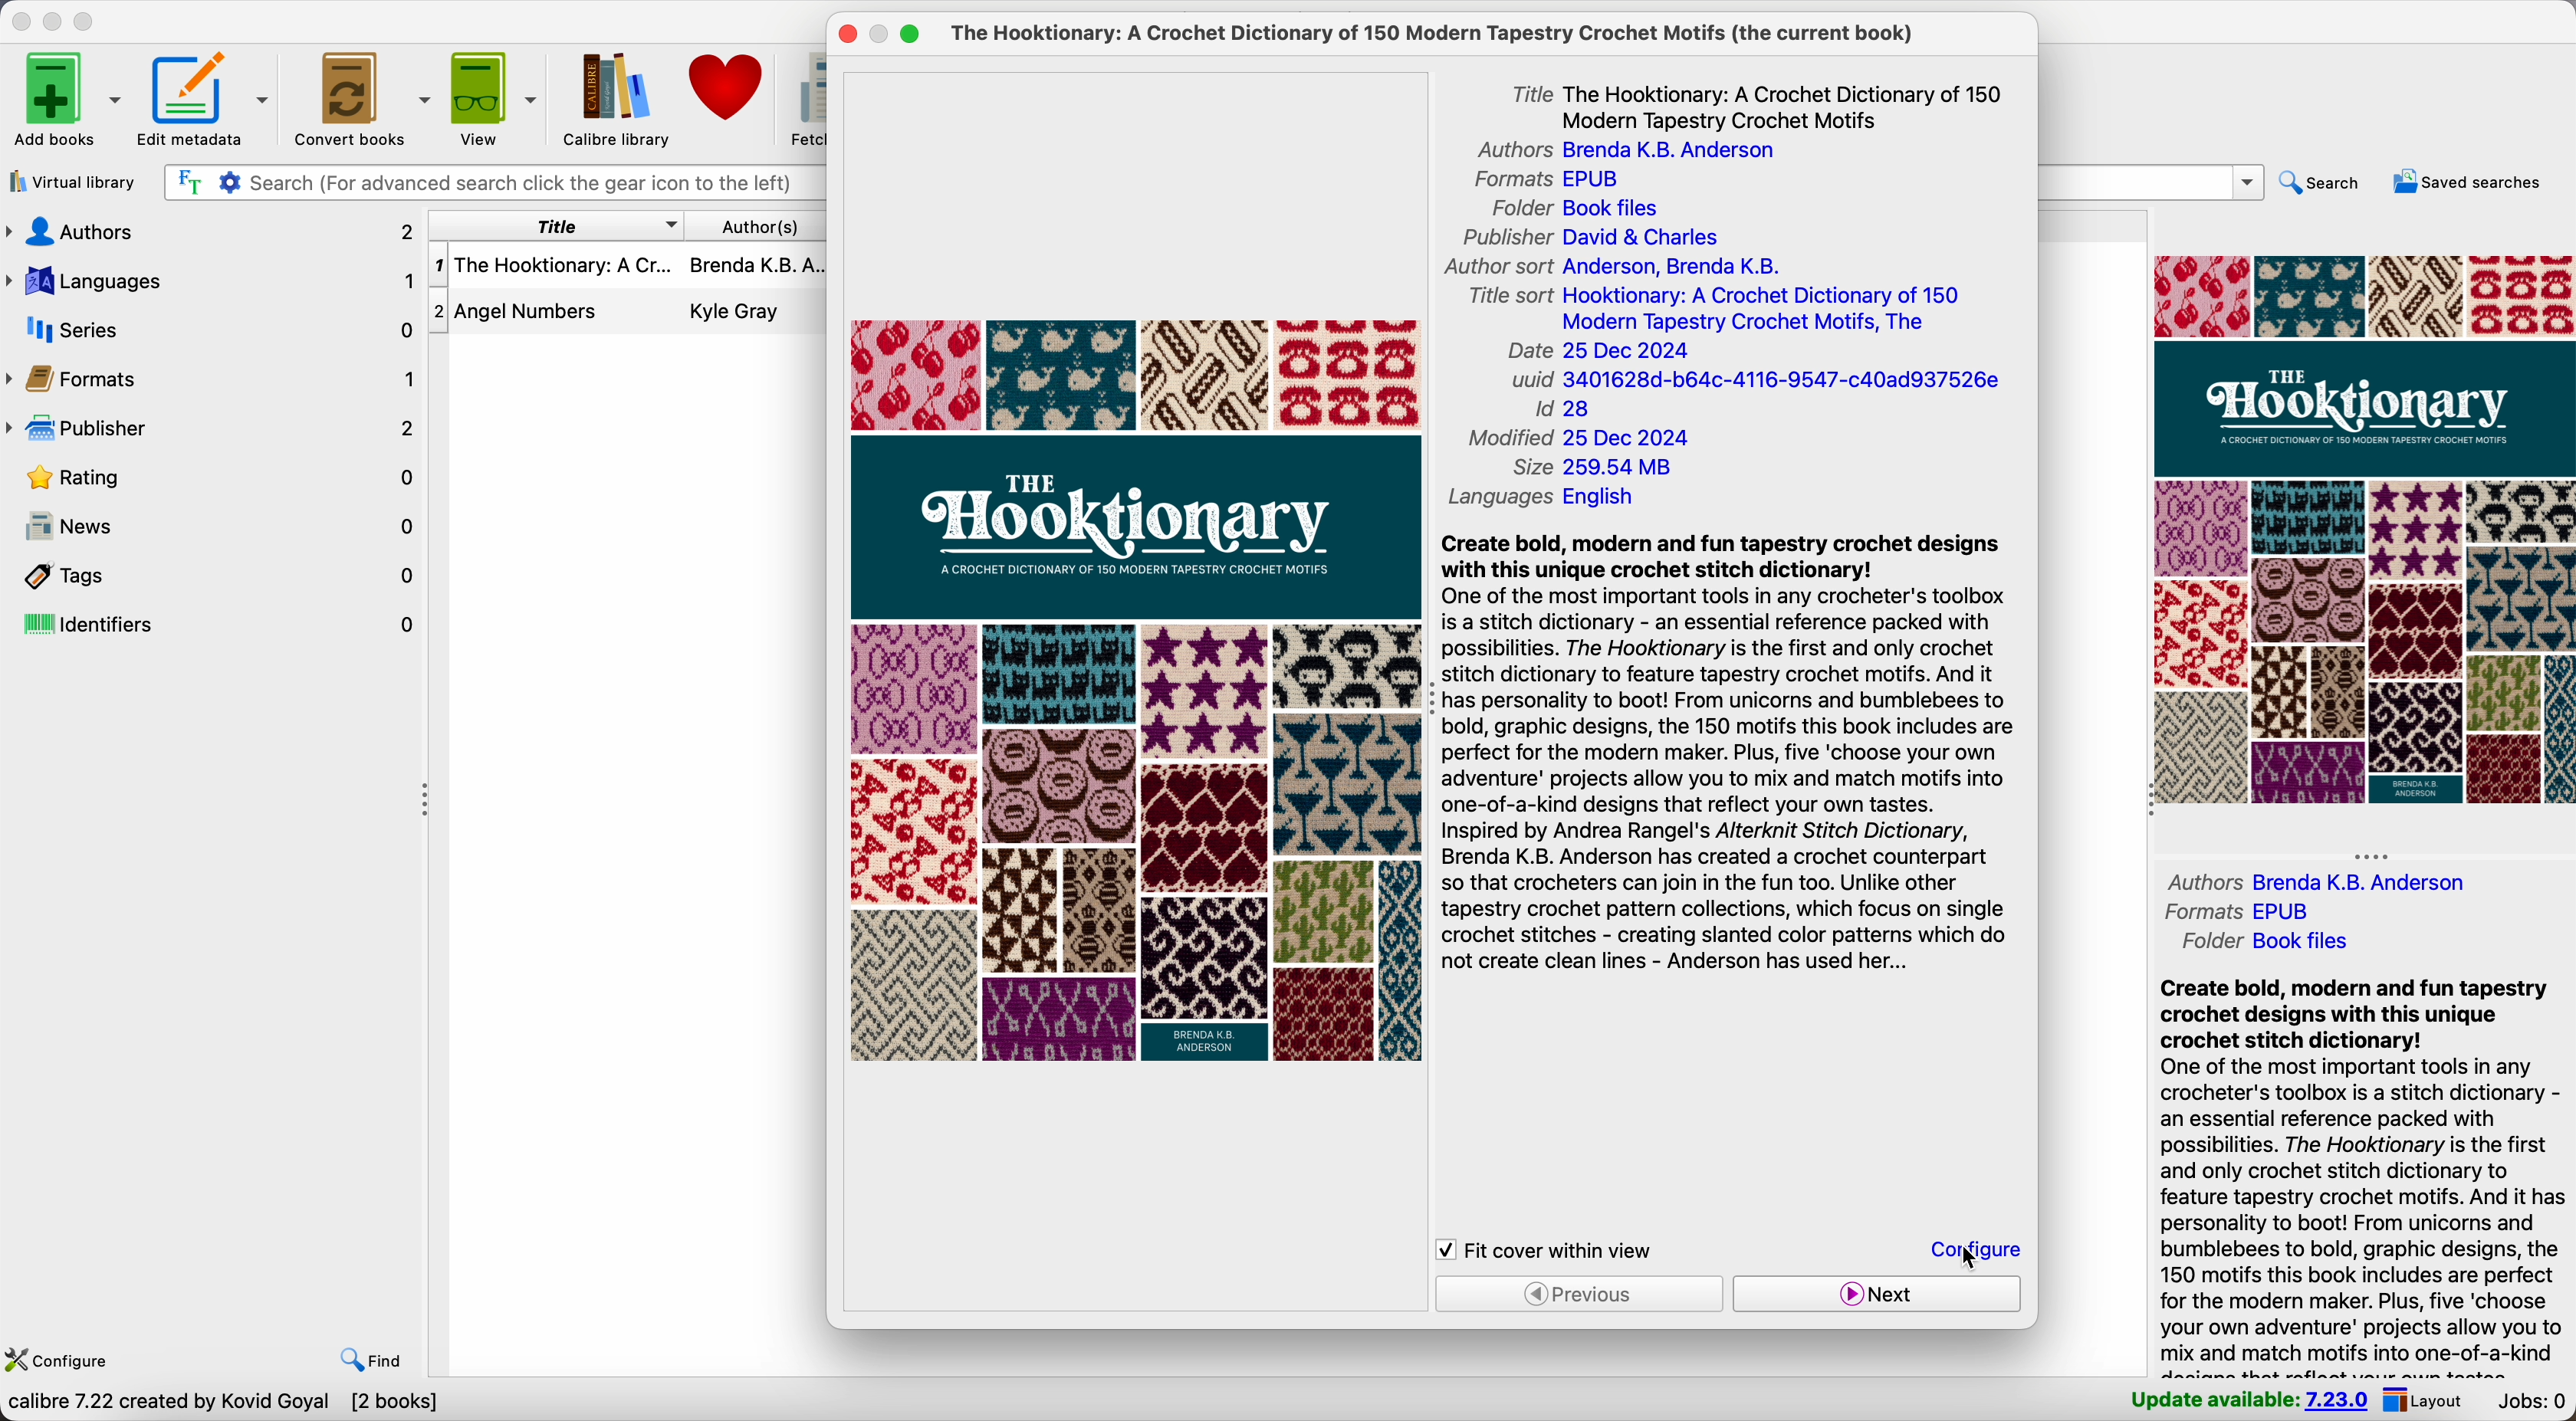 This screenshot has height=1421, width=2576. Describe the element at coordinates (1546, 181) in the screenshot. I see `formats` at that location.